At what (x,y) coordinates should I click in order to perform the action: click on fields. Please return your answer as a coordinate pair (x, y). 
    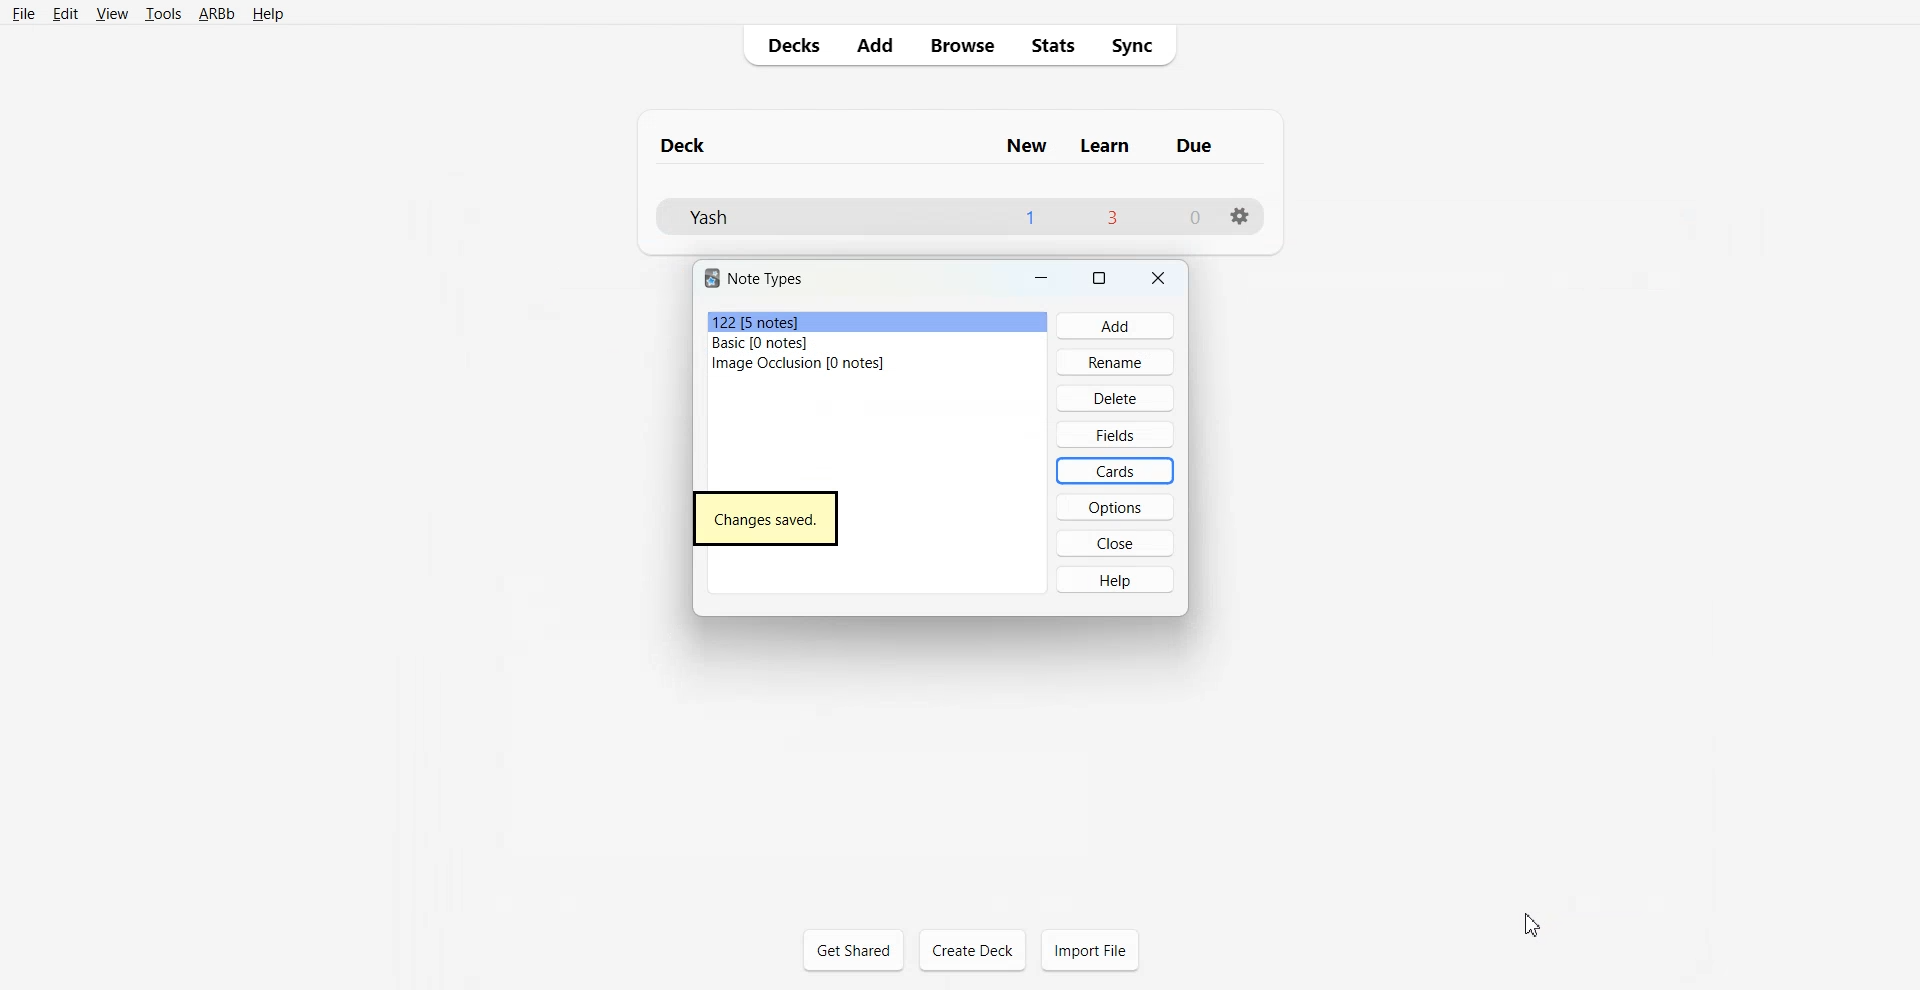
    Looking at the image, I should click on (1115, 432).